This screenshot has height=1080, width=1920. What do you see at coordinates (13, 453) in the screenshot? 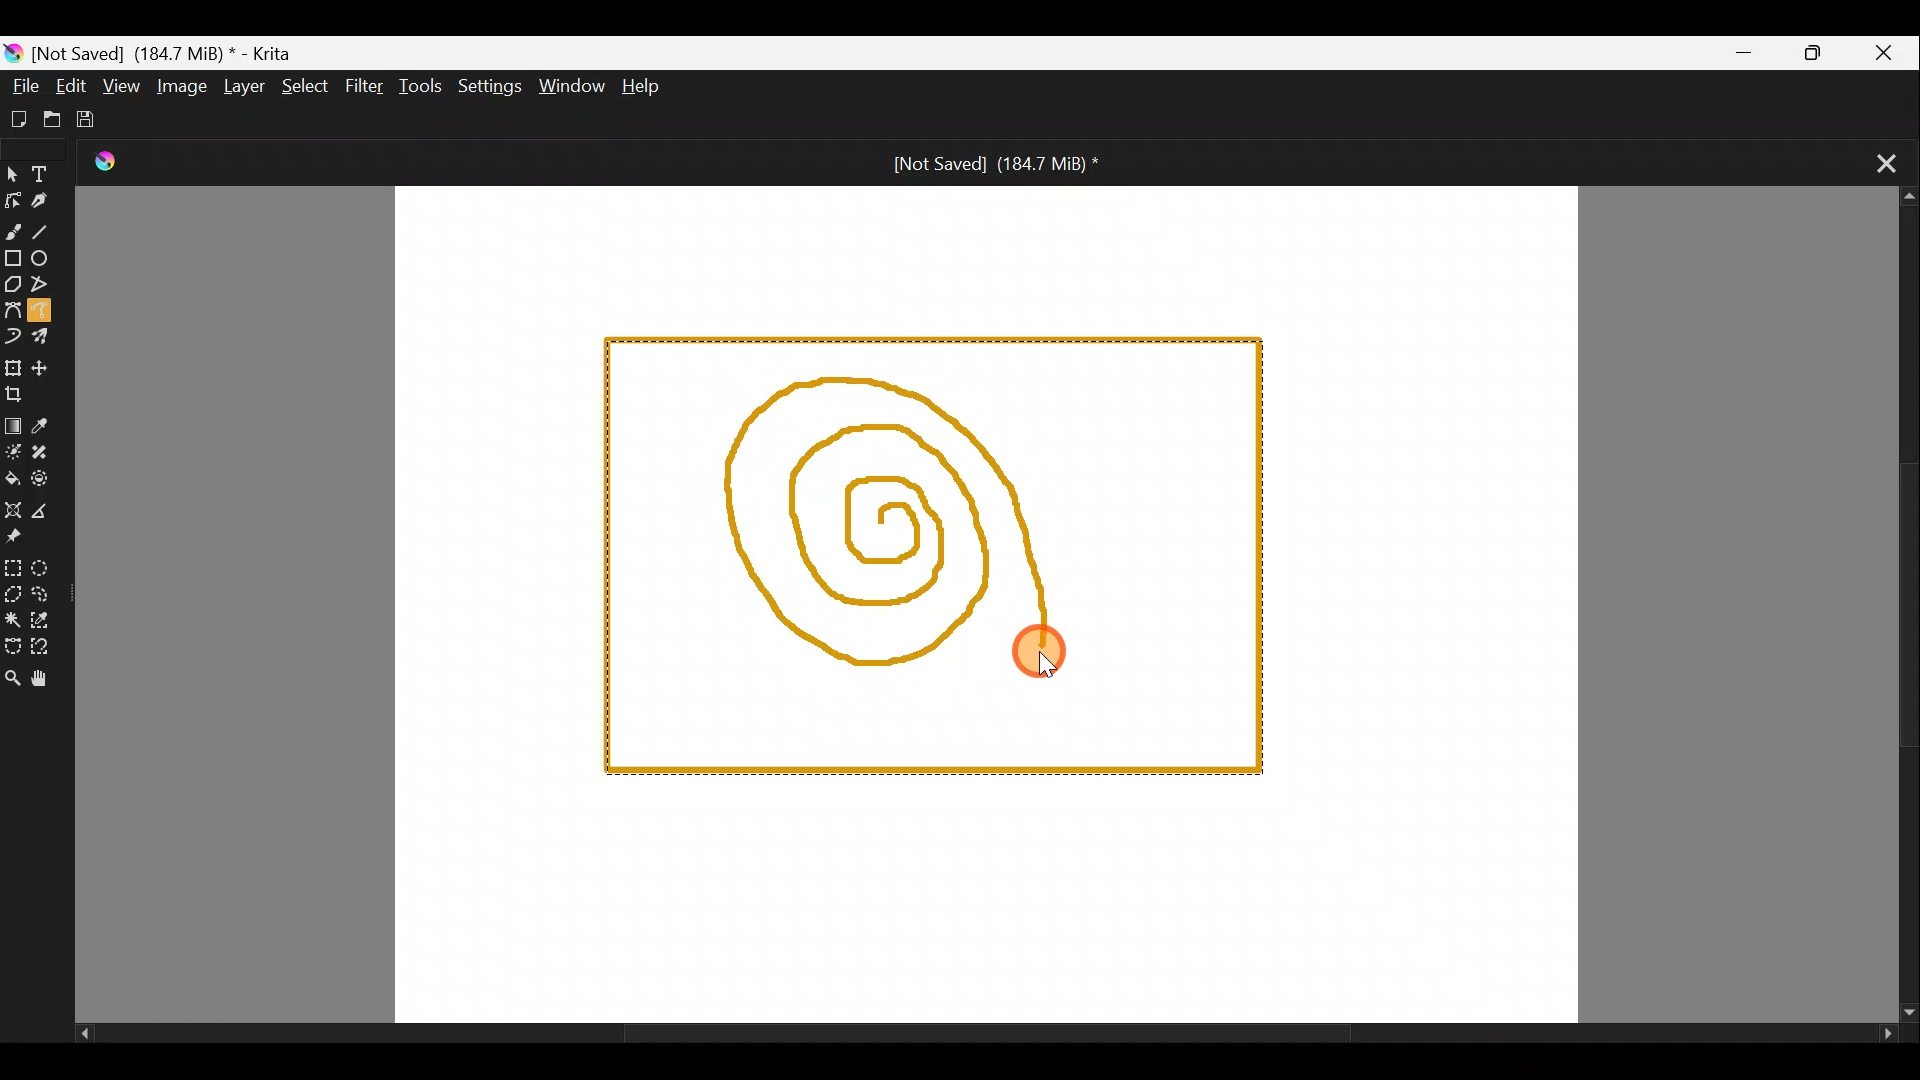
I see `Colourise mask tool` at bounding box center [13, 453].